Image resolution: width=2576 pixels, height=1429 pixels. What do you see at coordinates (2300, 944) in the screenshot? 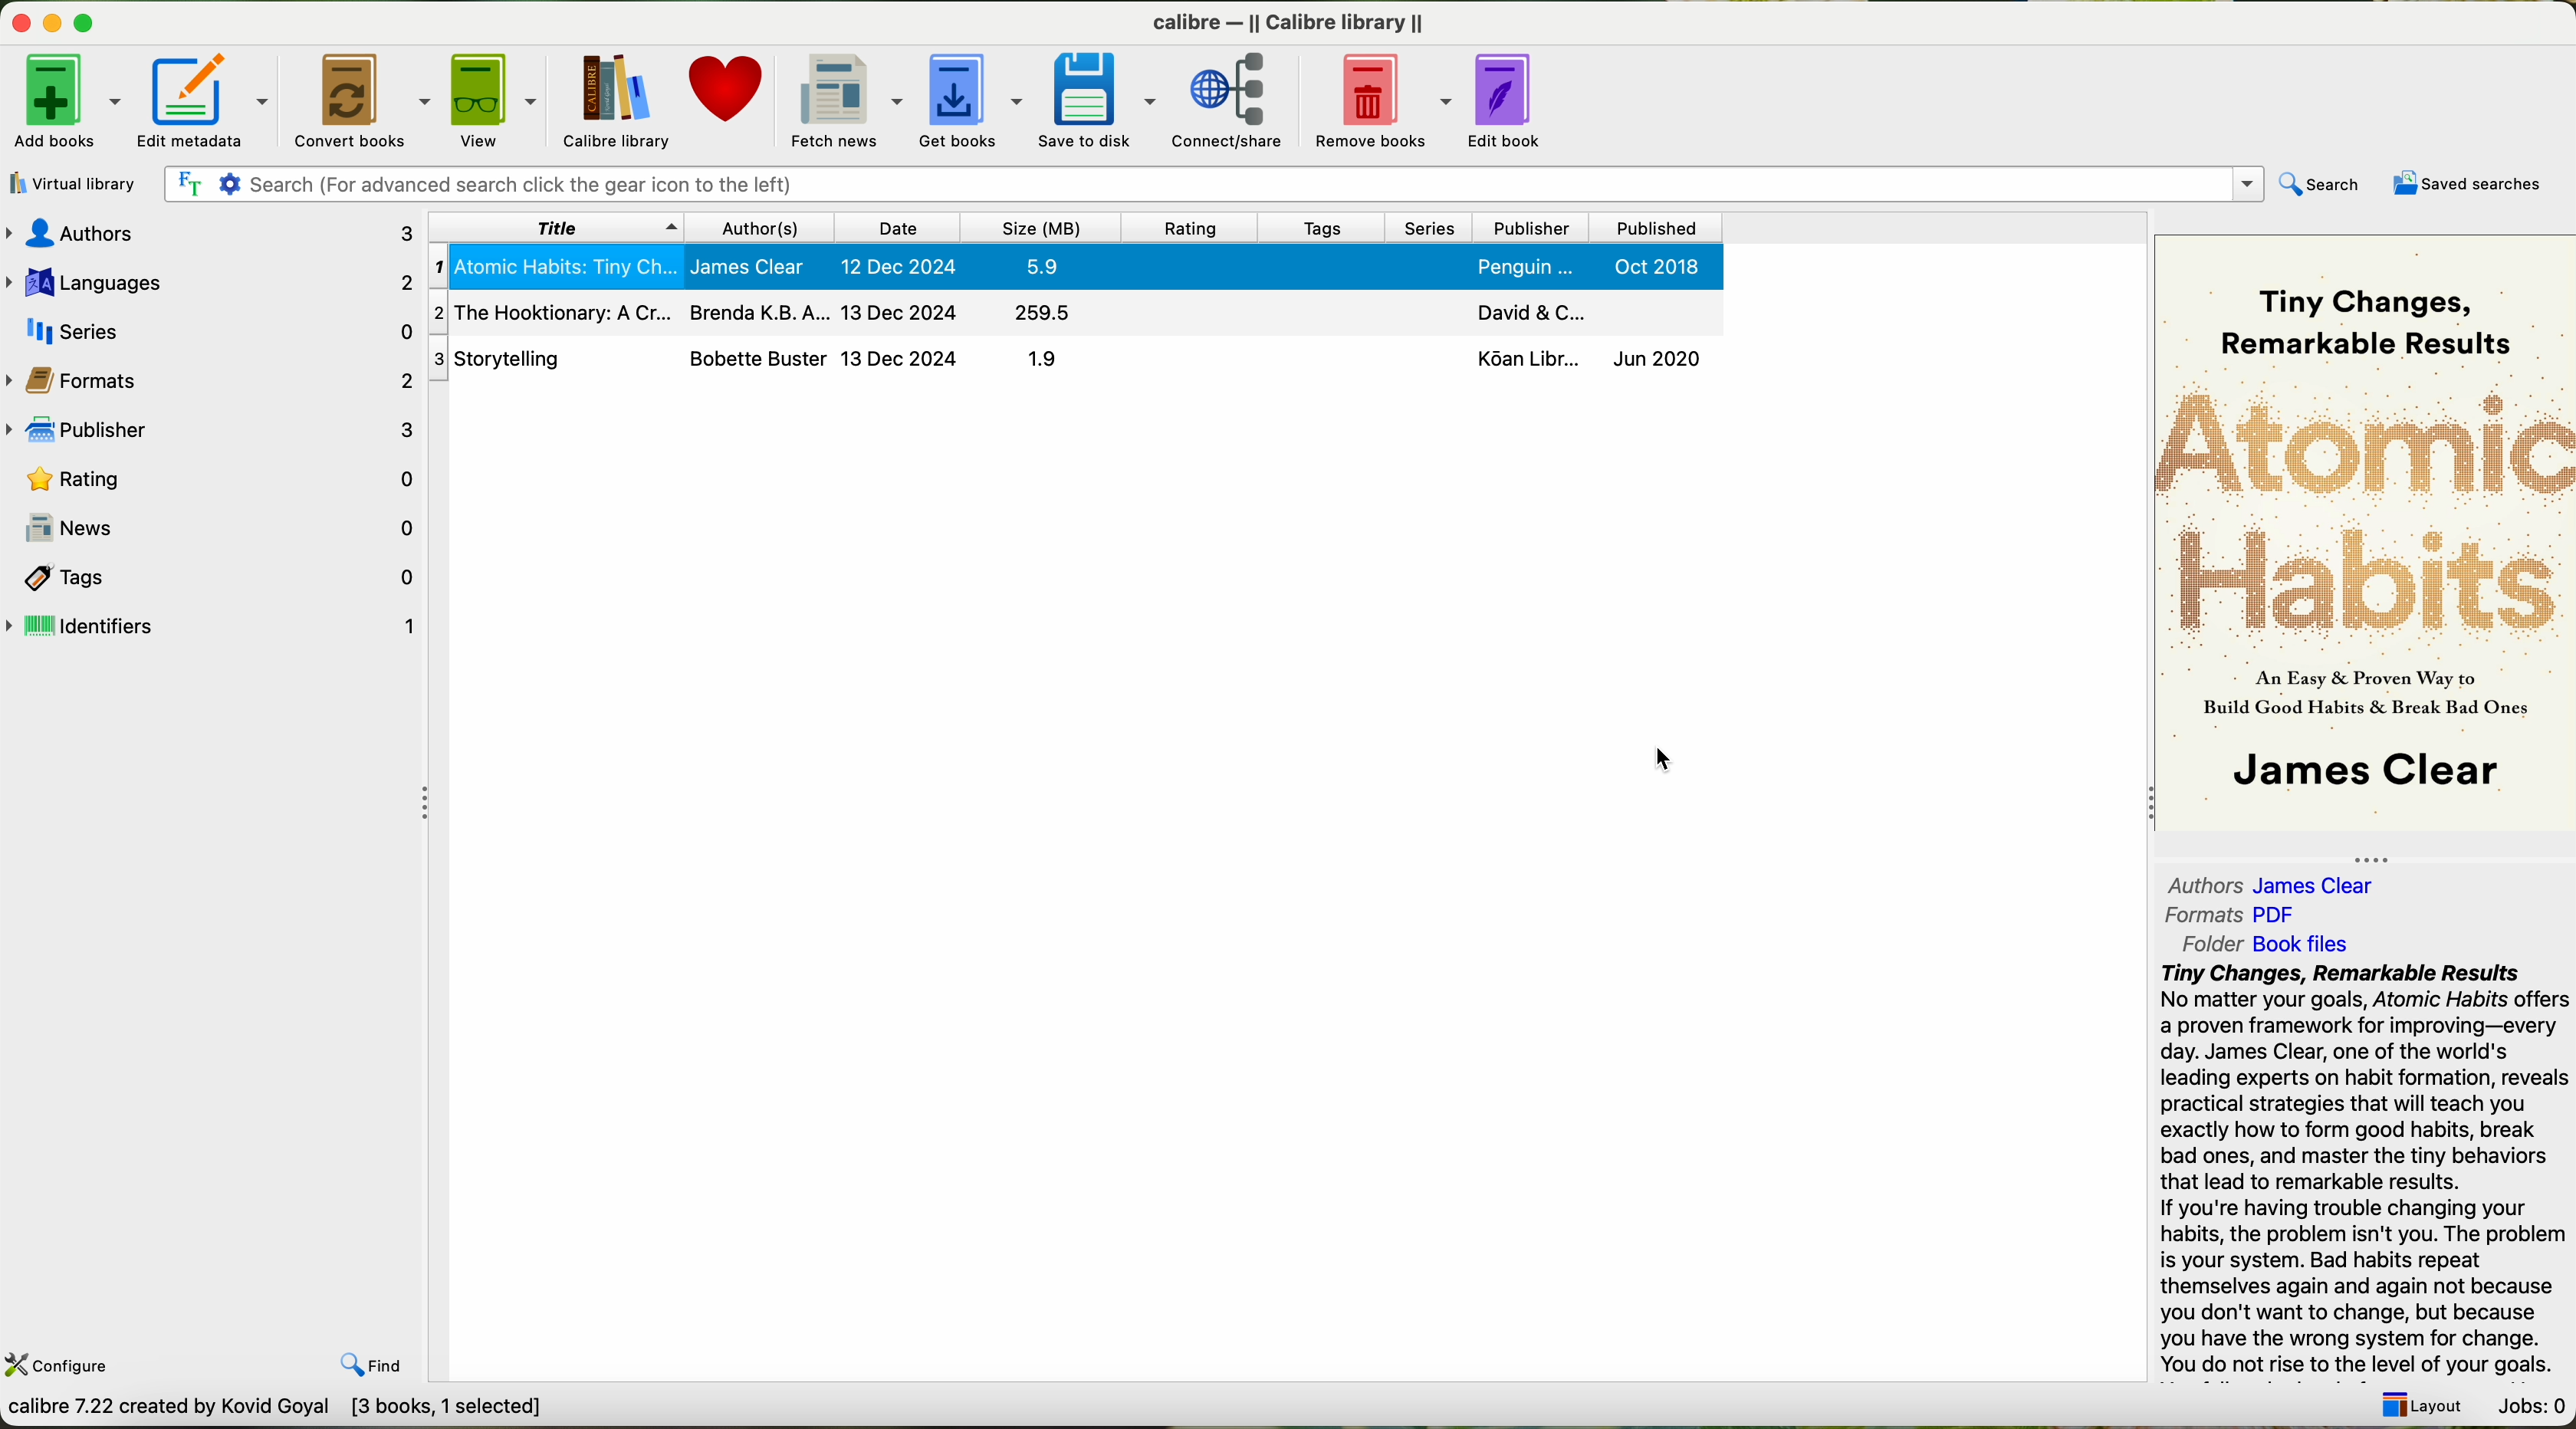
I see `Book file` at bounding box center [2300, 944].